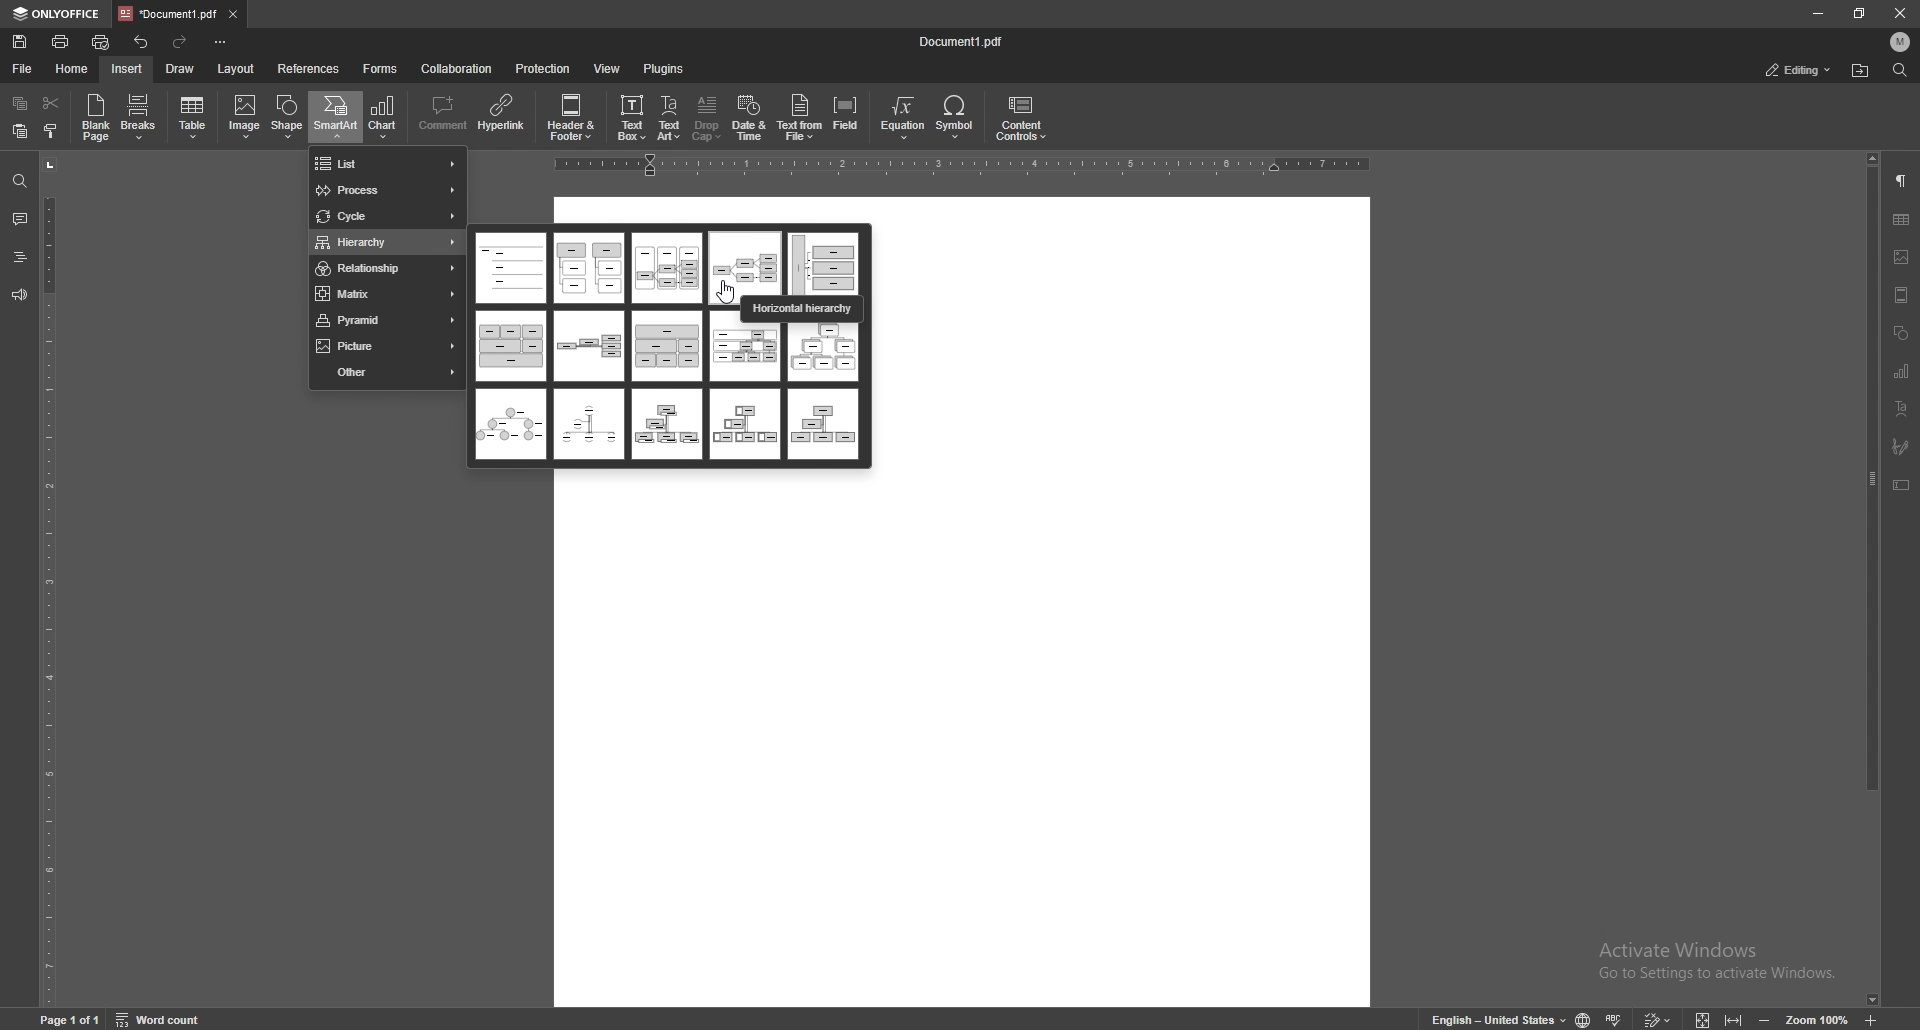 The height and width of the screenshot is (1030, 1920). Describe the element at coordinates (388, 244) in the screenshot. I see `hierarchy` at that location.